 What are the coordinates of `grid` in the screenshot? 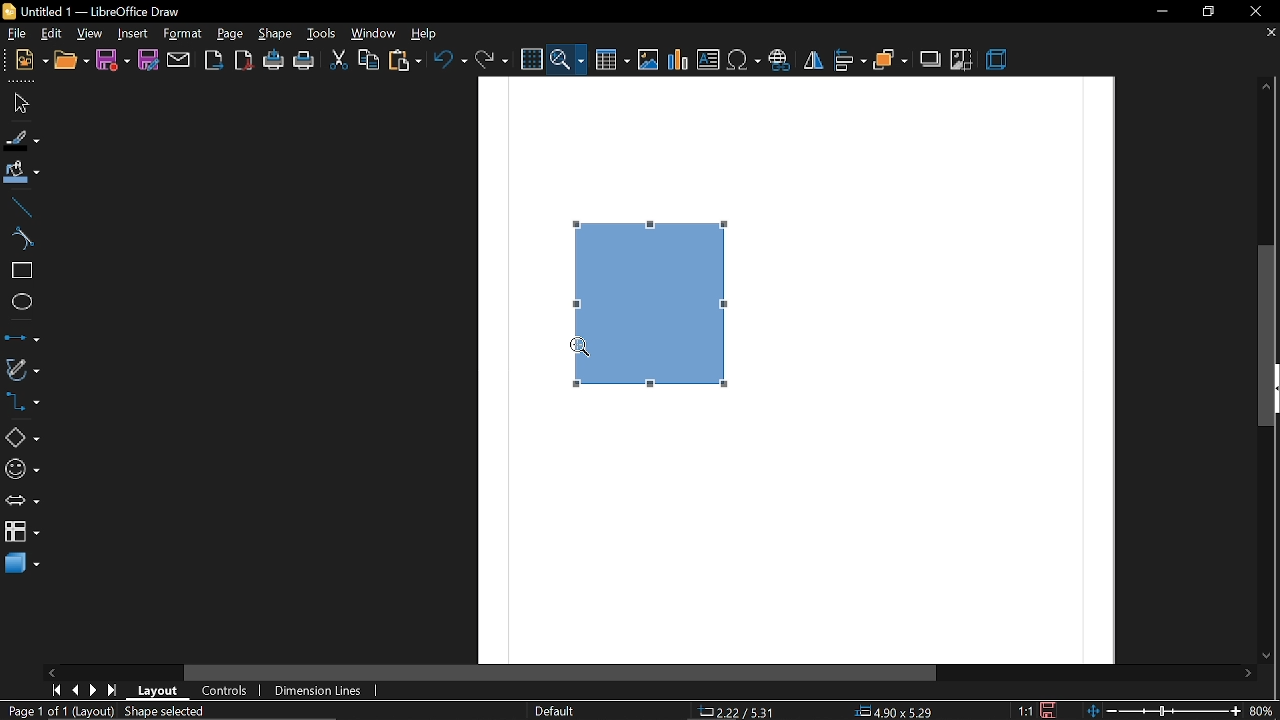 It's located at (534, 59).